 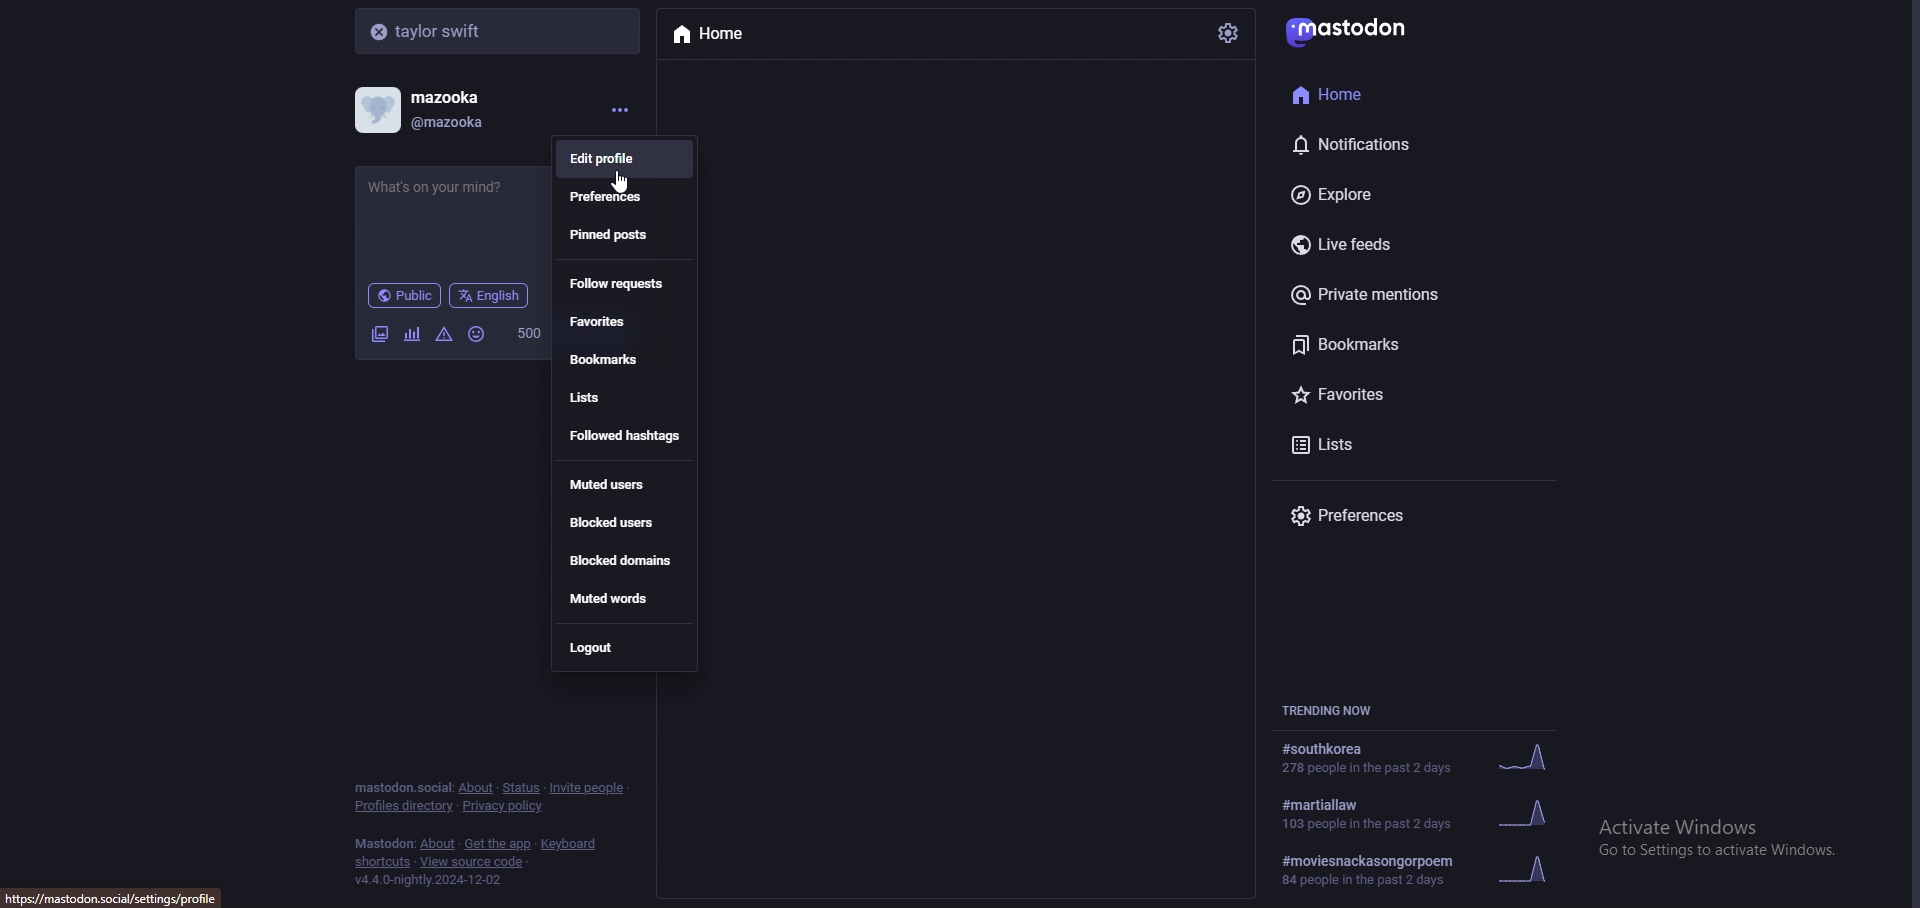 What do you see at coordinates (1402, 292) in the screenshot?
I see `private mentions` at bounding box center [1402, 292].